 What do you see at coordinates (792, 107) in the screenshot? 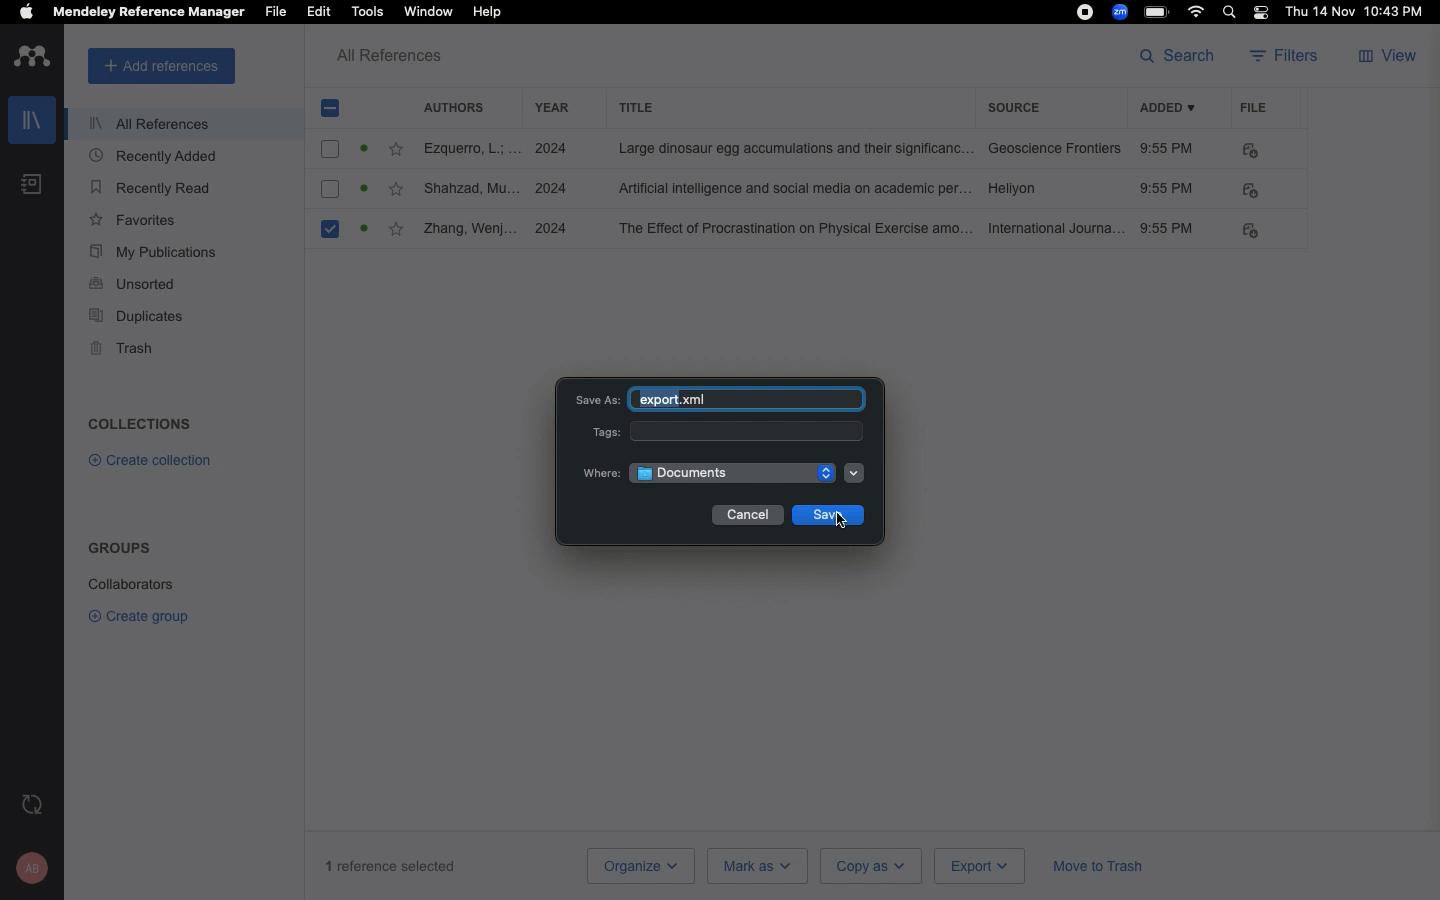
I see `Title` at bounding box center [792, 107].